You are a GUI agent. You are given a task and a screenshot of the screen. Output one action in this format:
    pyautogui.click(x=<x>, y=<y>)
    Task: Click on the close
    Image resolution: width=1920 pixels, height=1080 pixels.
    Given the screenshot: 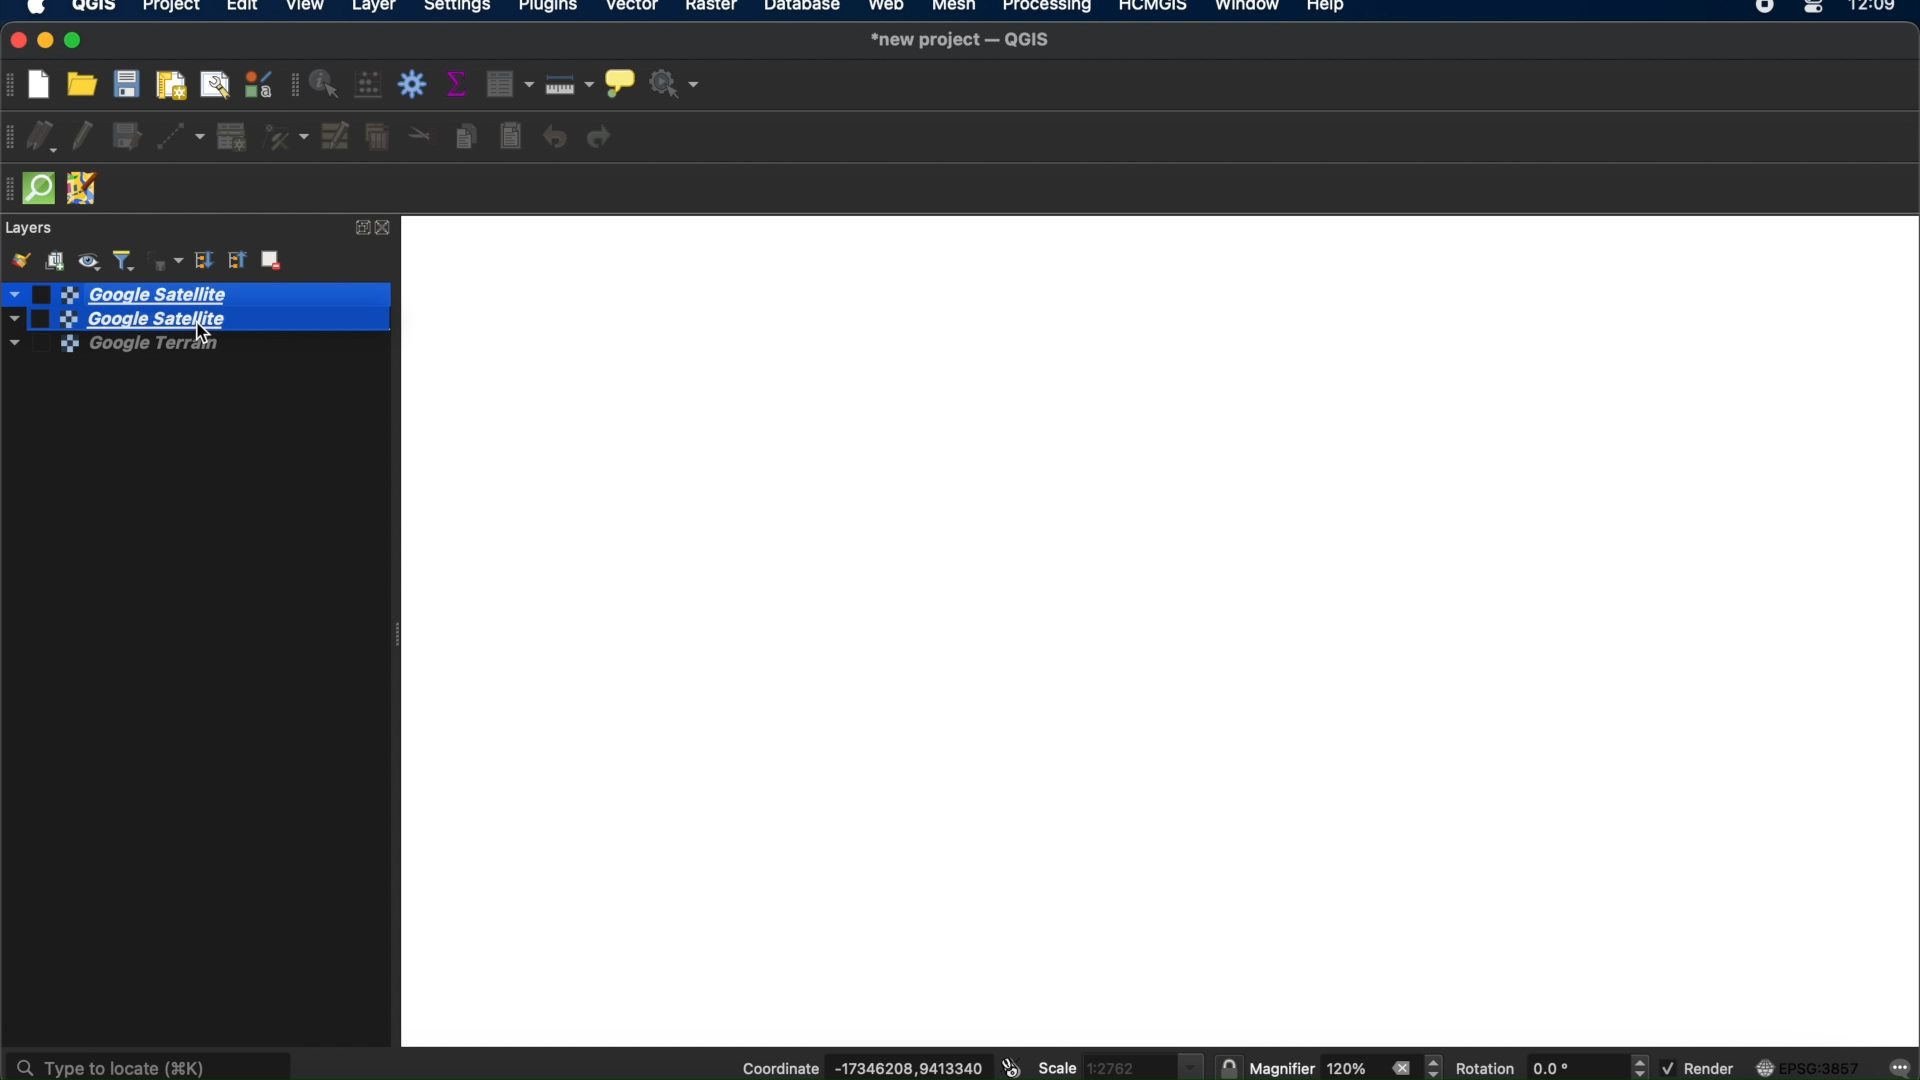 What is the action you would take?
    pyautogui.click(x=14, y=41)
    